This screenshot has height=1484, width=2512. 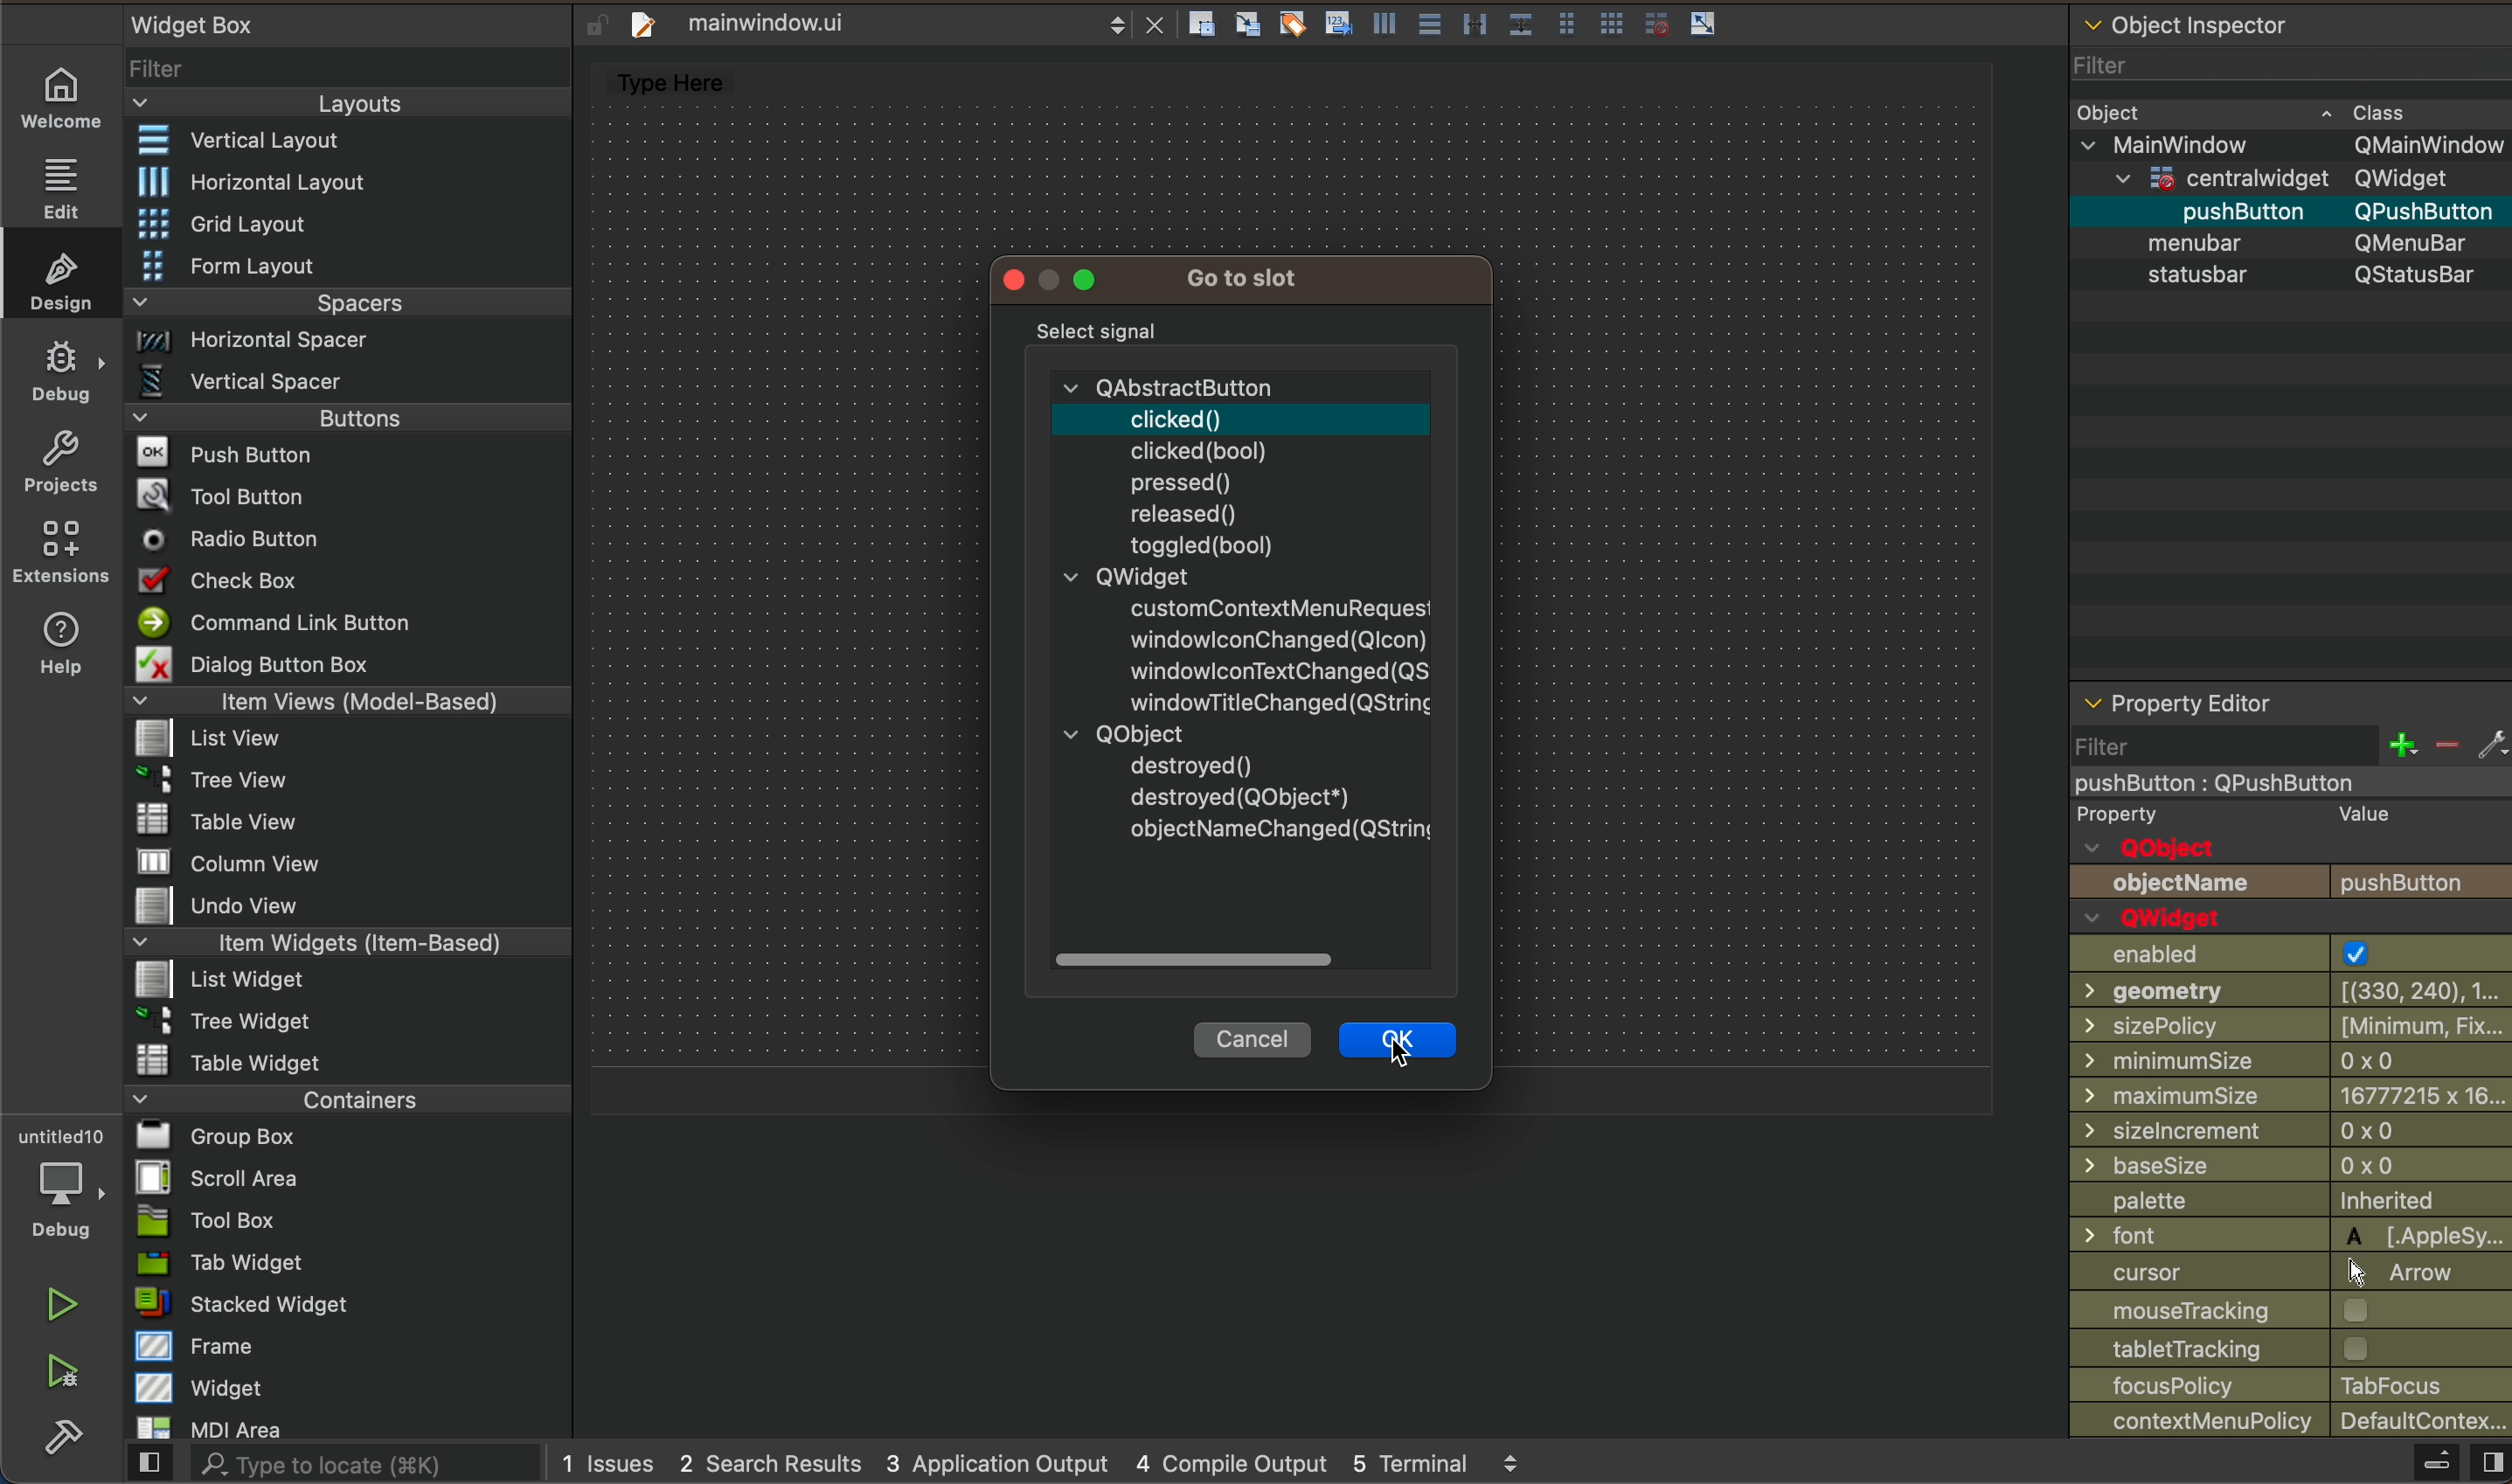 I want to click on close sidebar, so click(x=2446, y=1462).